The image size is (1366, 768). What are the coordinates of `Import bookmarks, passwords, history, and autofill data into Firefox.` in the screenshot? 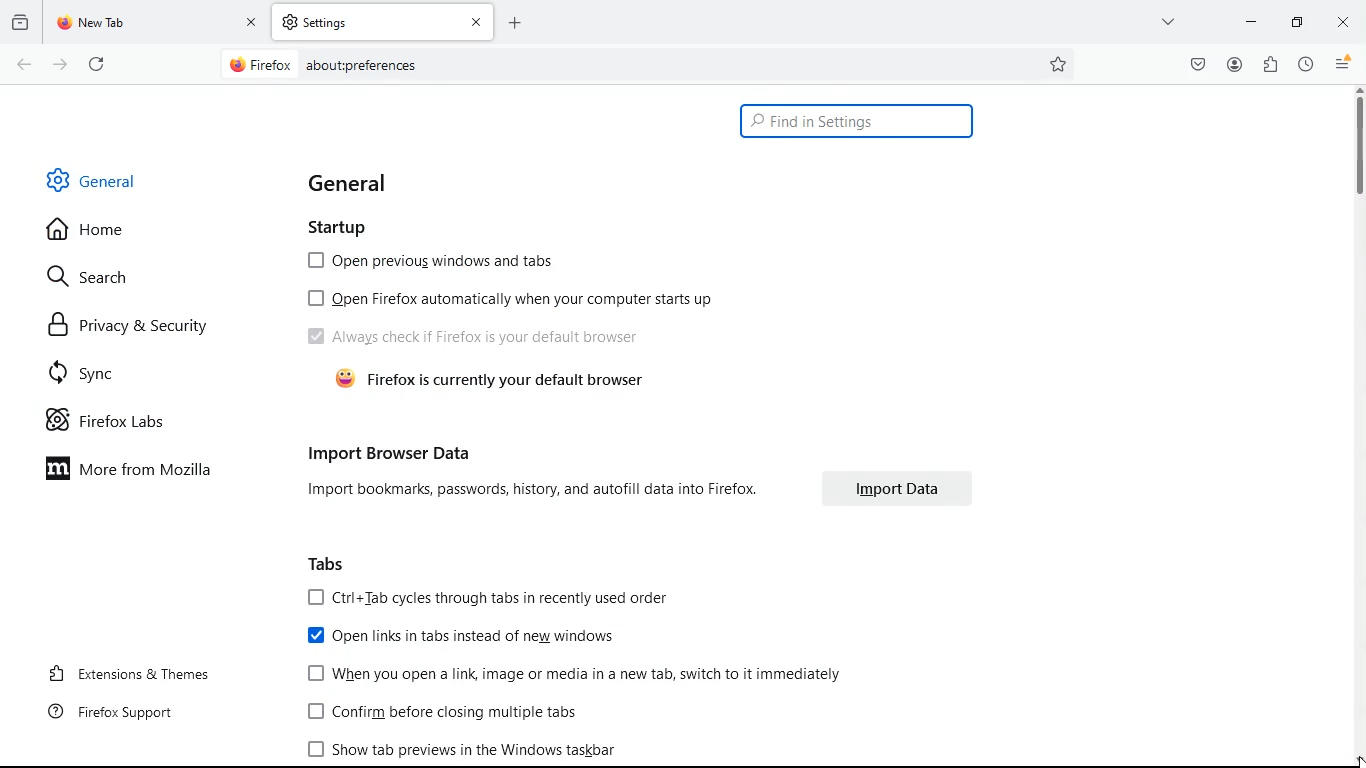 It's located at (529, 490).